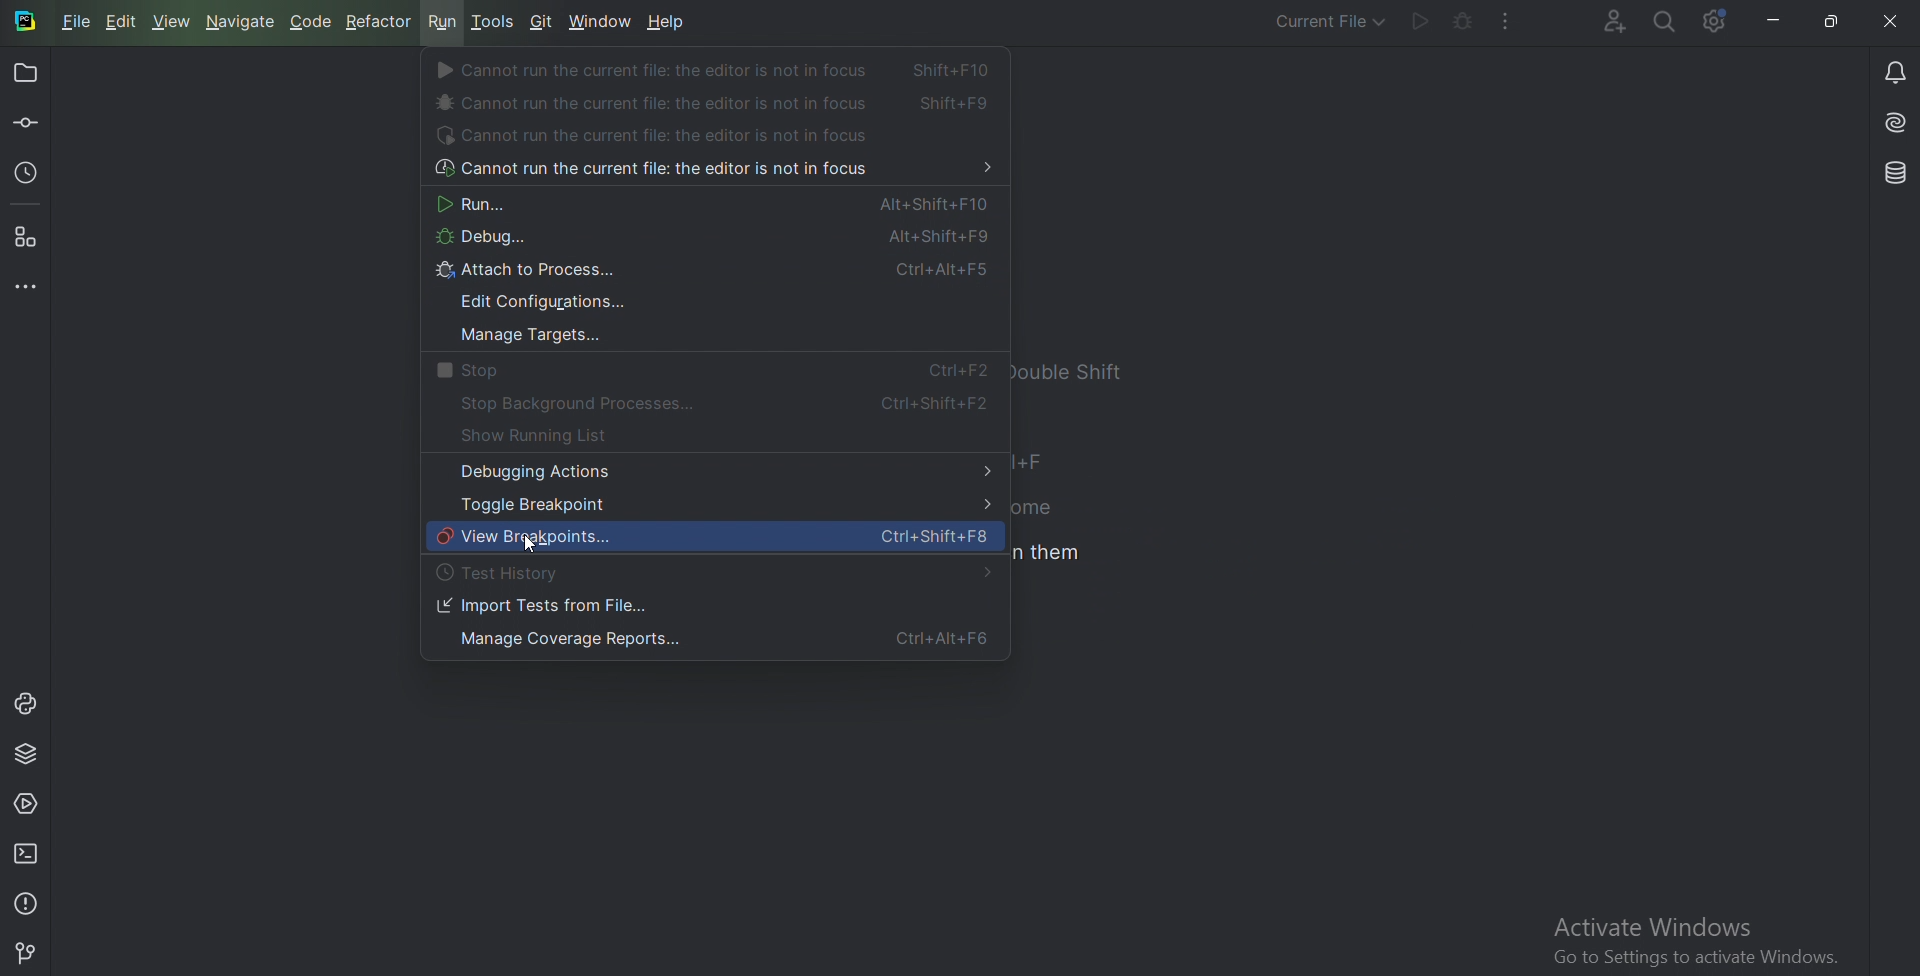 The image size is (1920, 976). Describe the element at coordinates (27, 950) in the screenshot. I see `Git` at that location.